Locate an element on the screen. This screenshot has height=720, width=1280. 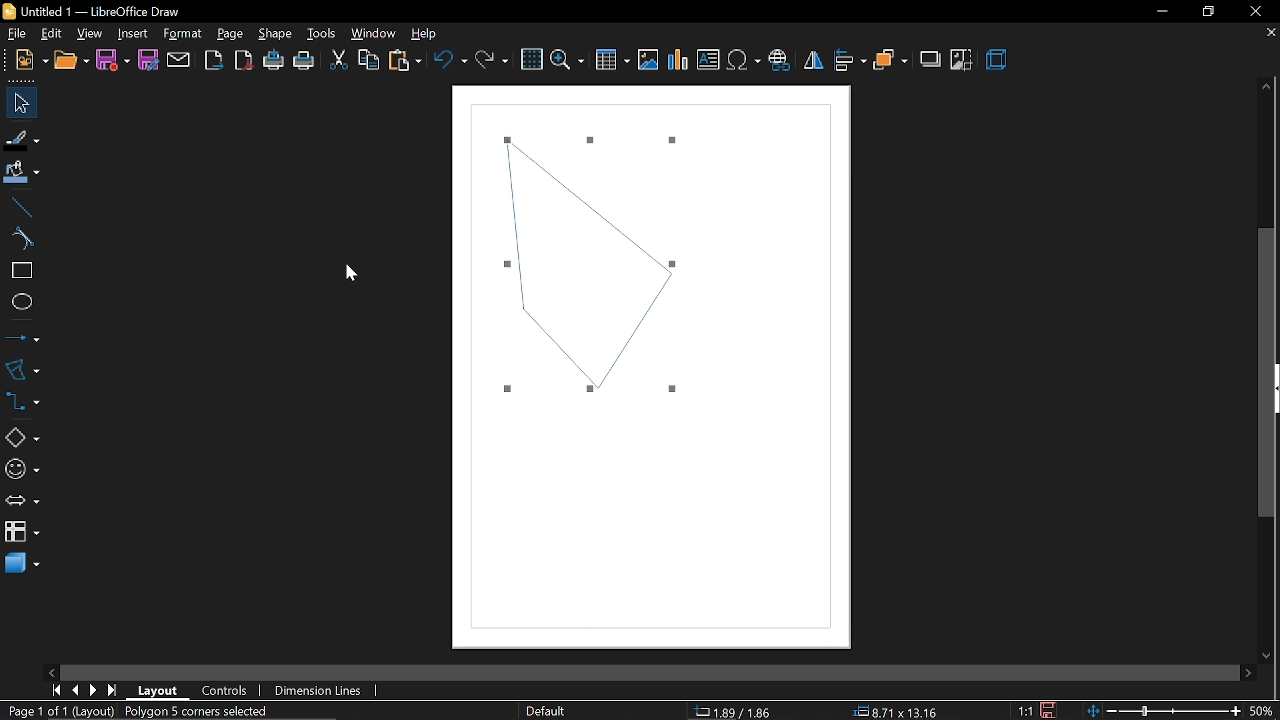
dimension is located at coordinates (318, 689).